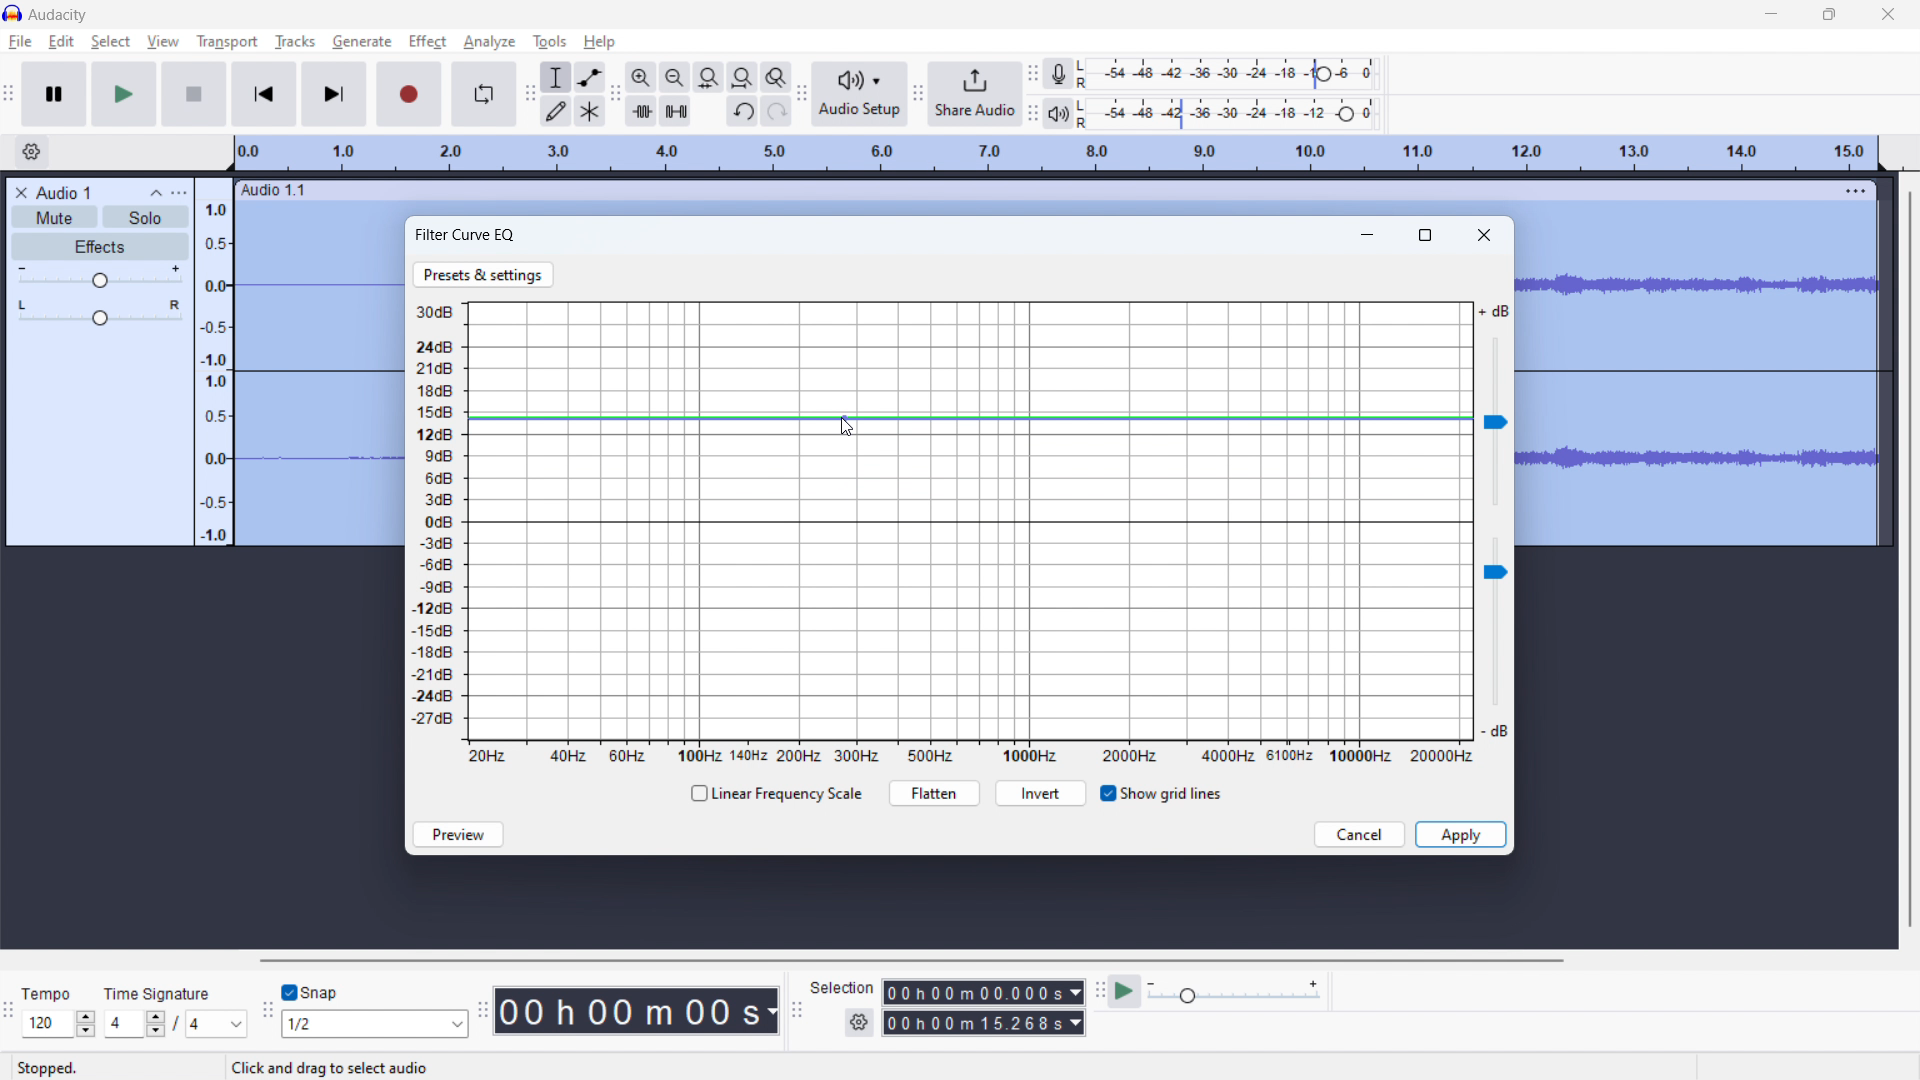  What do you see at coordinates (970, 754) in the screenshot?
I see `frequency scale` at bounding box center [970, 754].